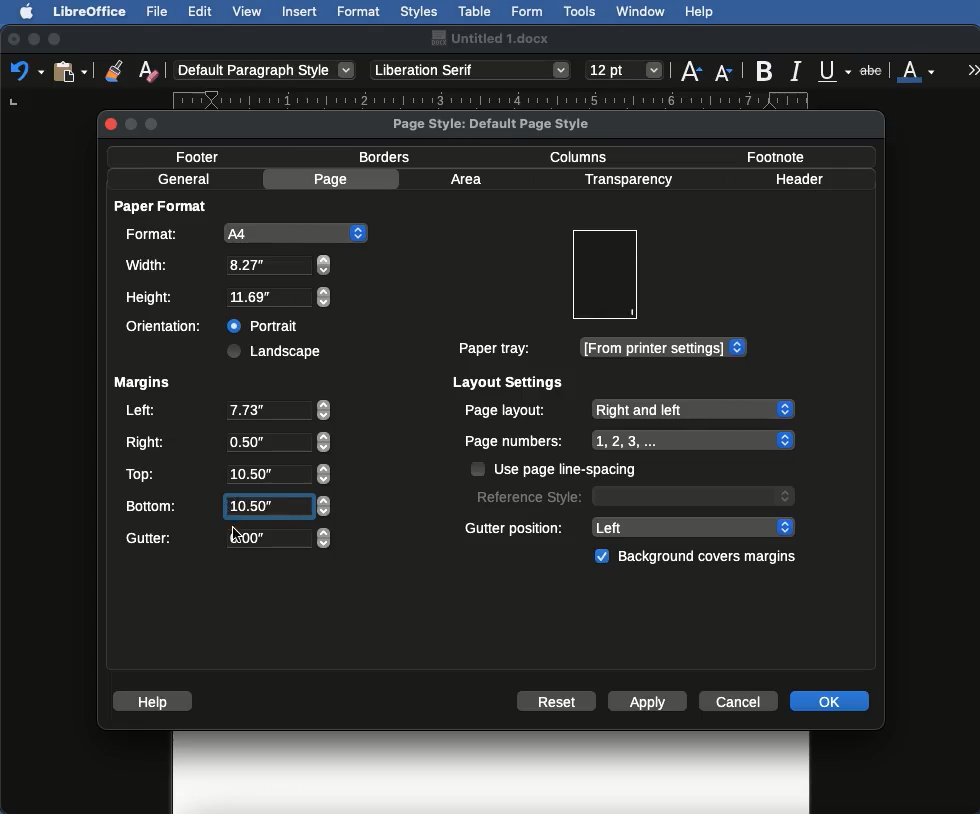 Image resolution: width=980 pixels, height=814 pixels. I want to click on Form, so click(527, 12).